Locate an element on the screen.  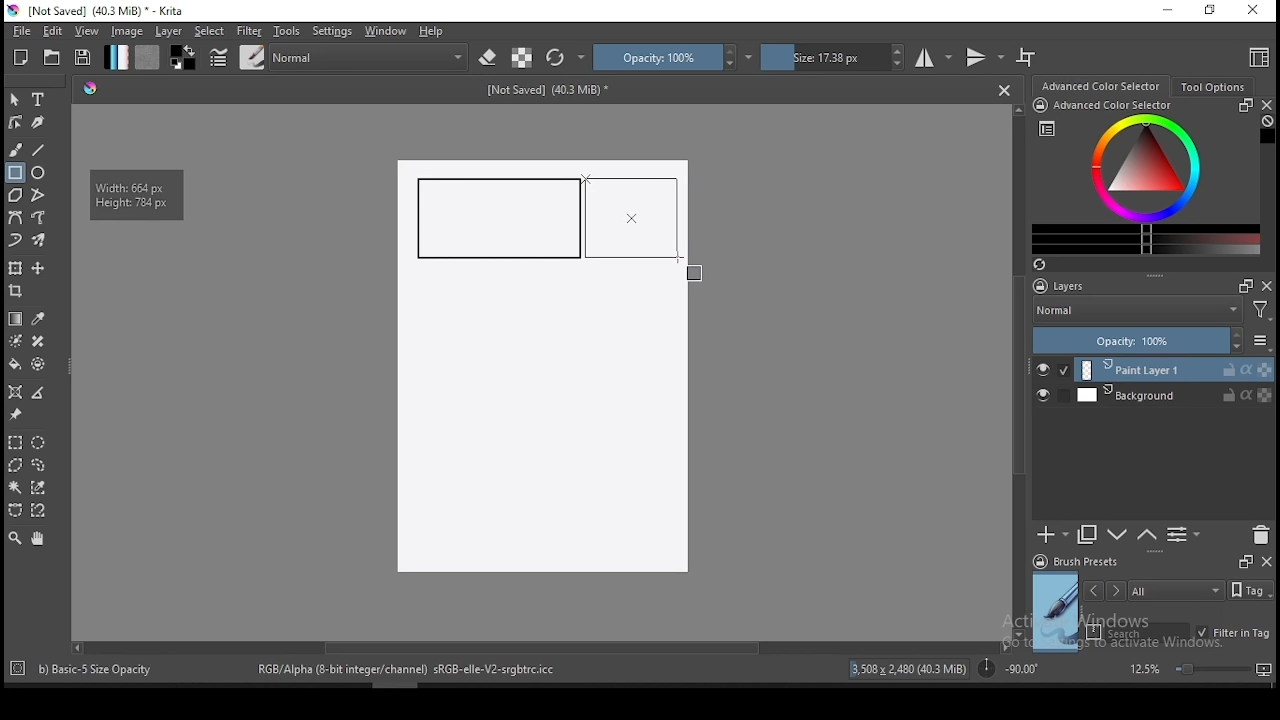
calligraphy is located at coordinates (39, 121).